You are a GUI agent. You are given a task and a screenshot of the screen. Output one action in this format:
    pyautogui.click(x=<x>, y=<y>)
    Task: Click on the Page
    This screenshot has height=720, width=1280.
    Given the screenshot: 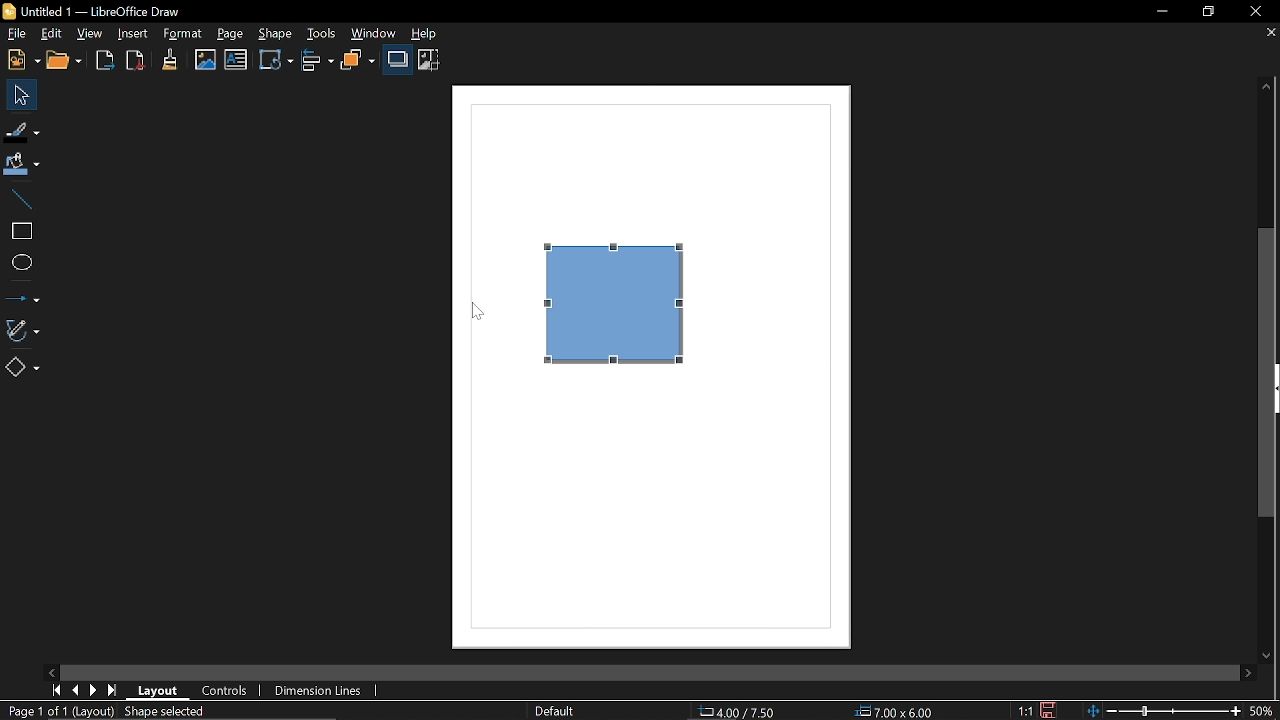 What is the action you would take?
    pyautogui.click(x=230, y=34)
    